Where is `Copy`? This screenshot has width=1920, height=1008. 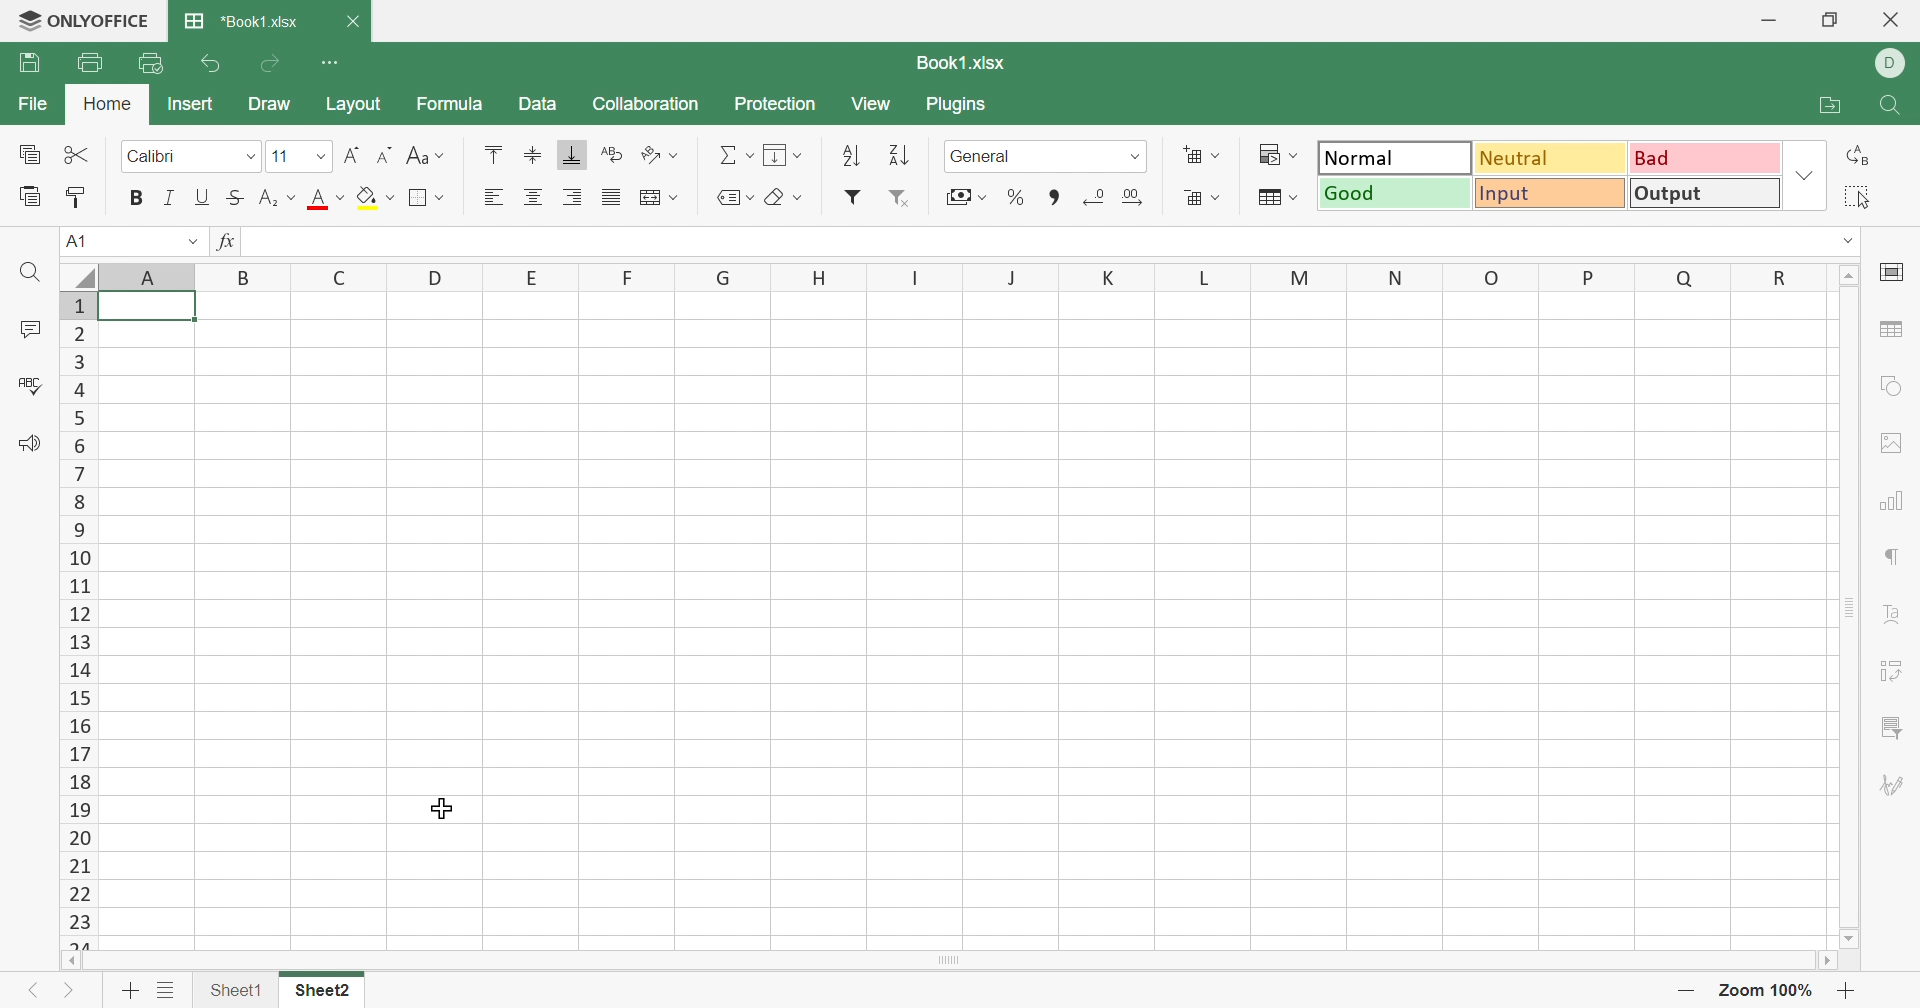
Copy is located at coordinates (28, 154).